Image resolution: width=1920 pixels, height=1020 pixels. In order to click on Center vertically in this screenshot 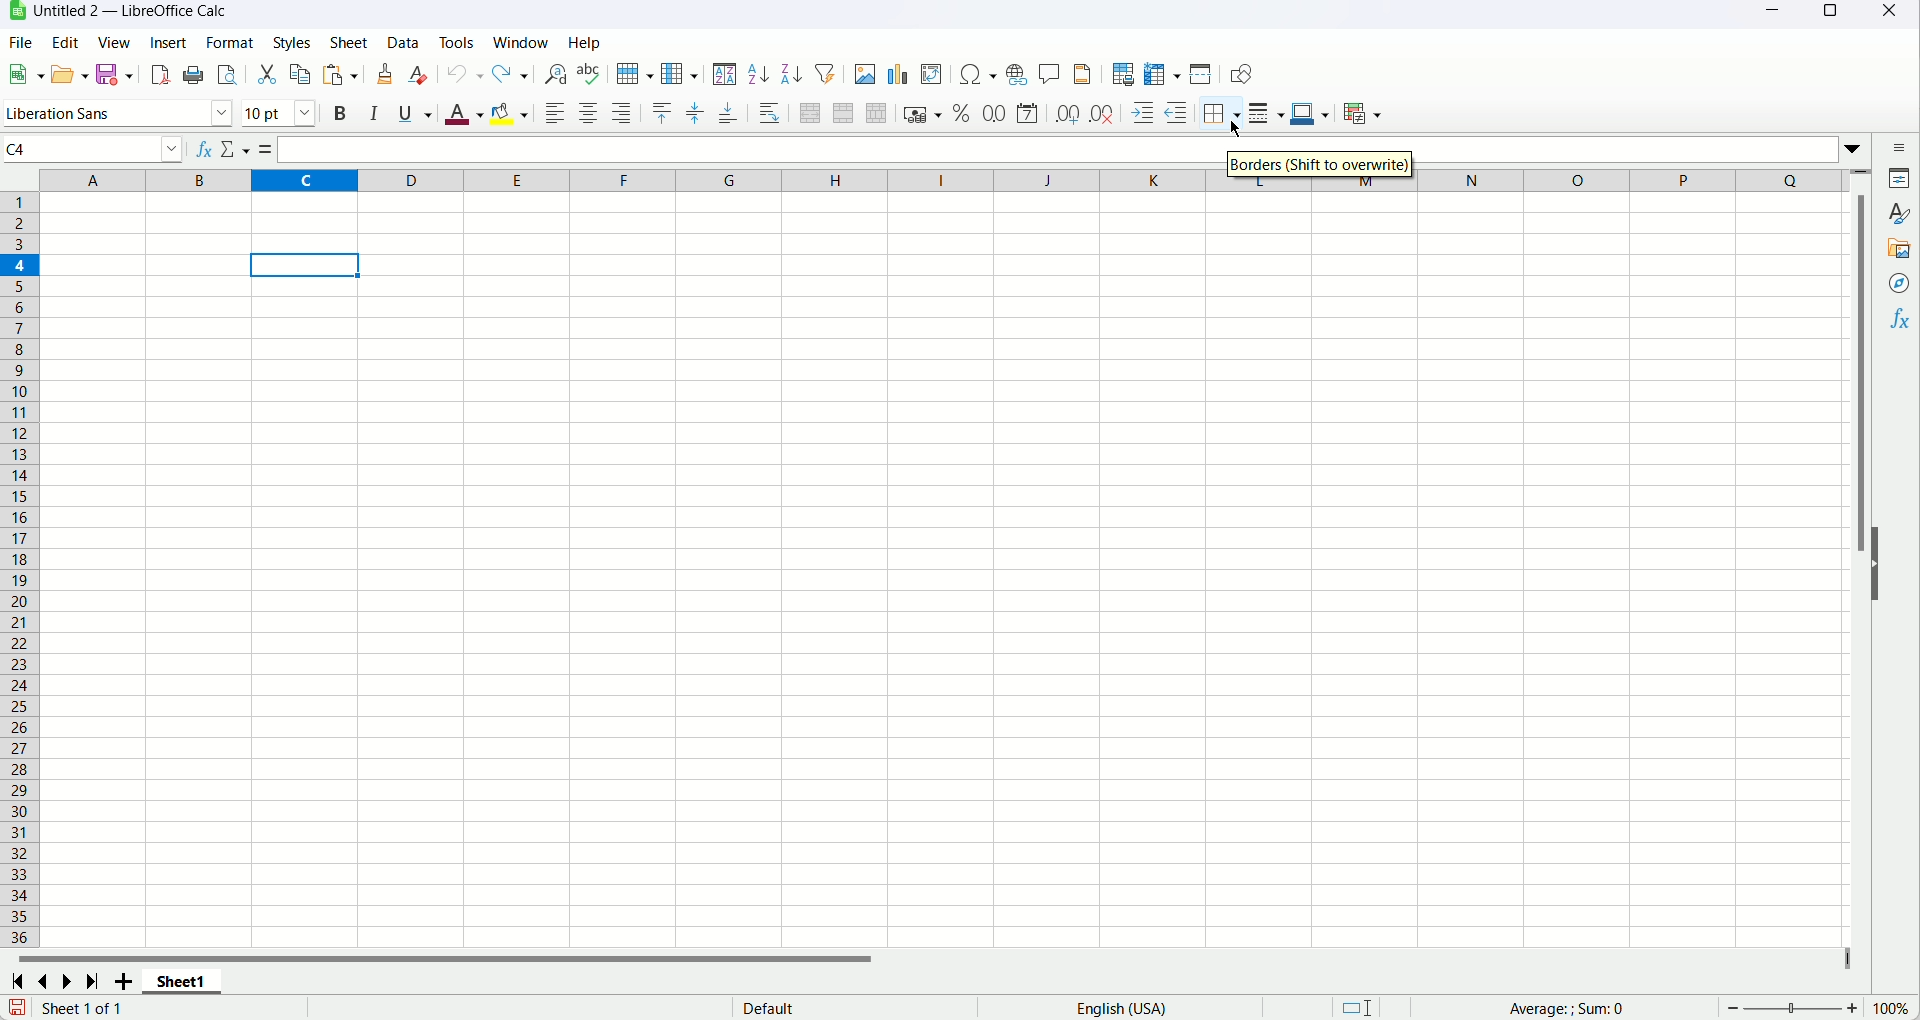, I will do `click(696, 113)`.